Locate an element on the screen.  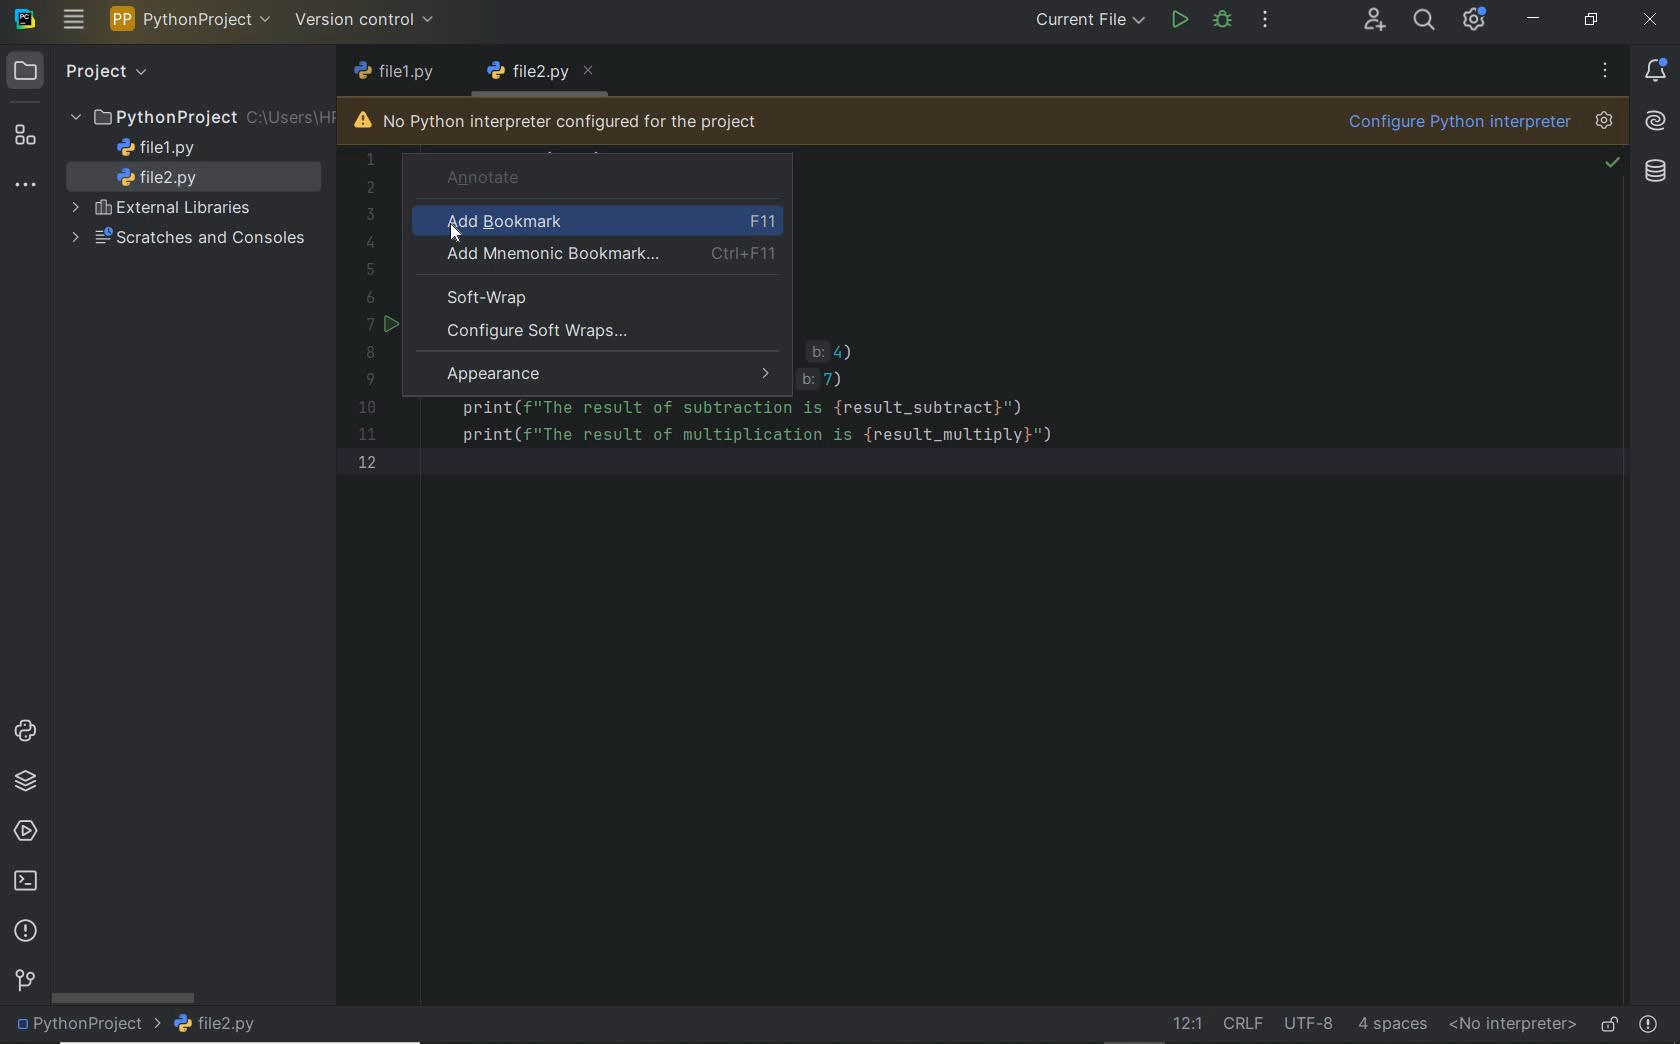
version control is located at coordinates (368, 22).